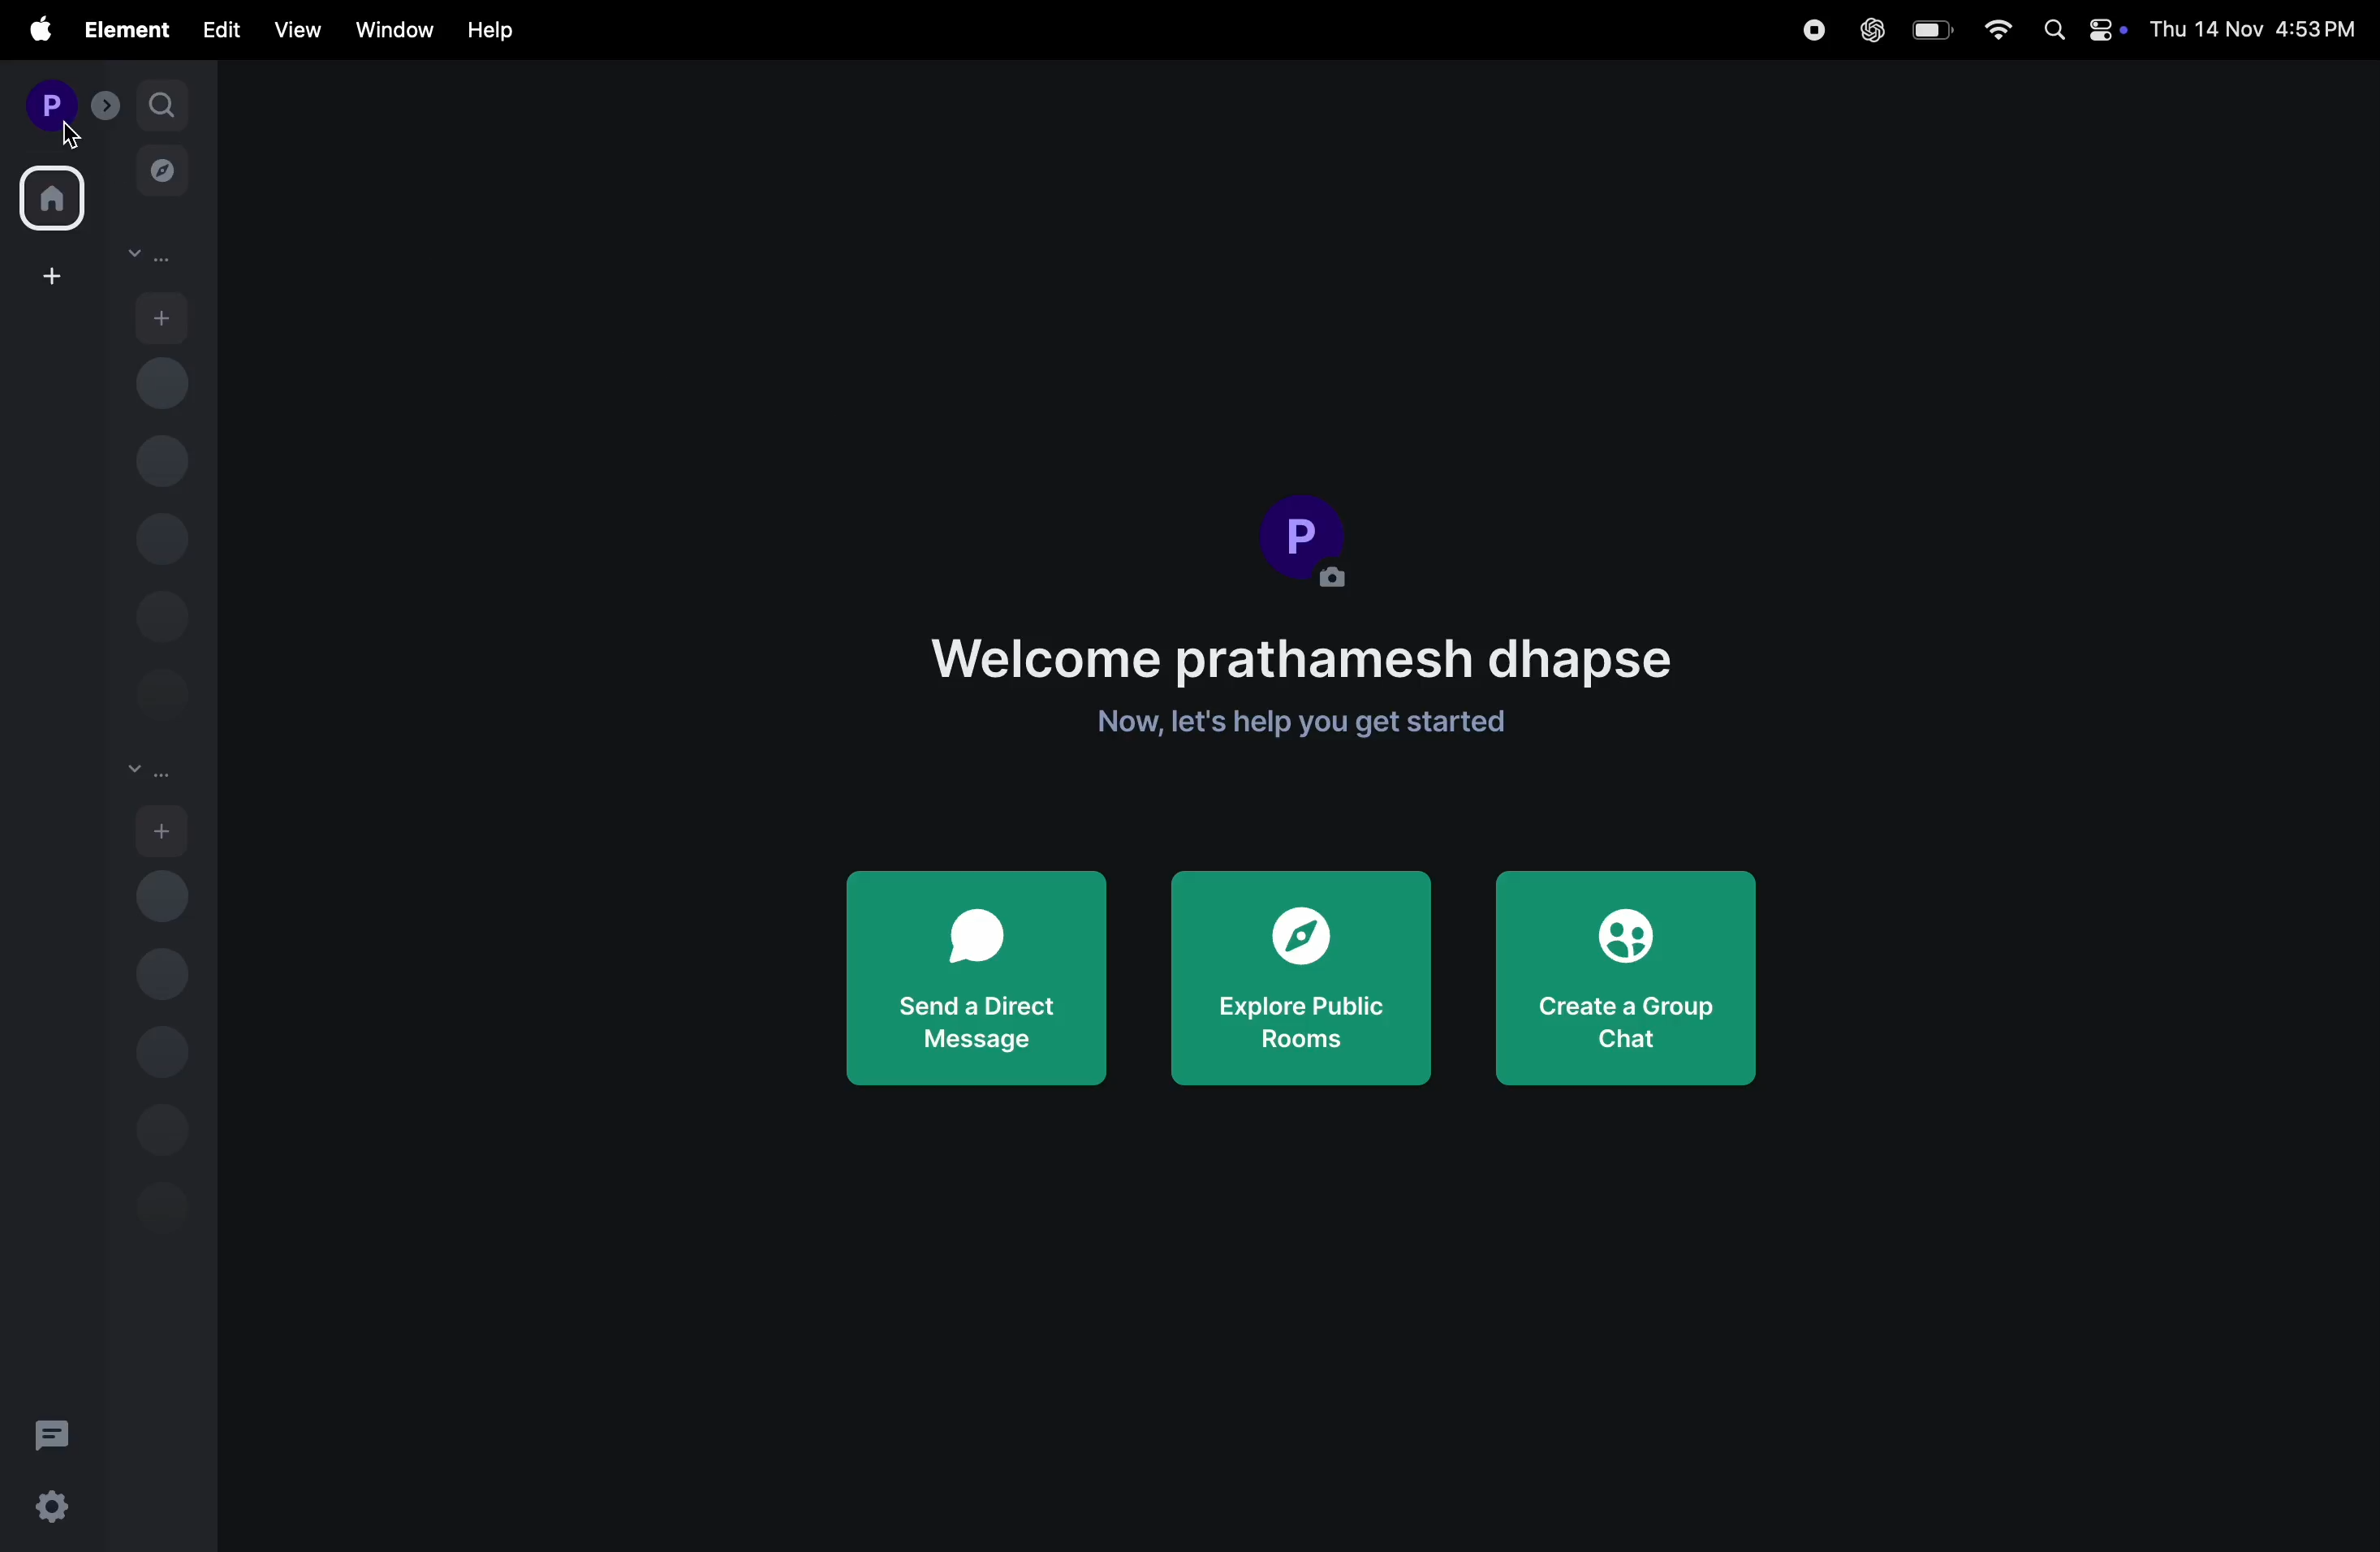 This screenshot has width=2380, height=1552. What do you see at coordinates (47, 104) in the screenshot?
I see `profile` at bounding box center [47, 104].